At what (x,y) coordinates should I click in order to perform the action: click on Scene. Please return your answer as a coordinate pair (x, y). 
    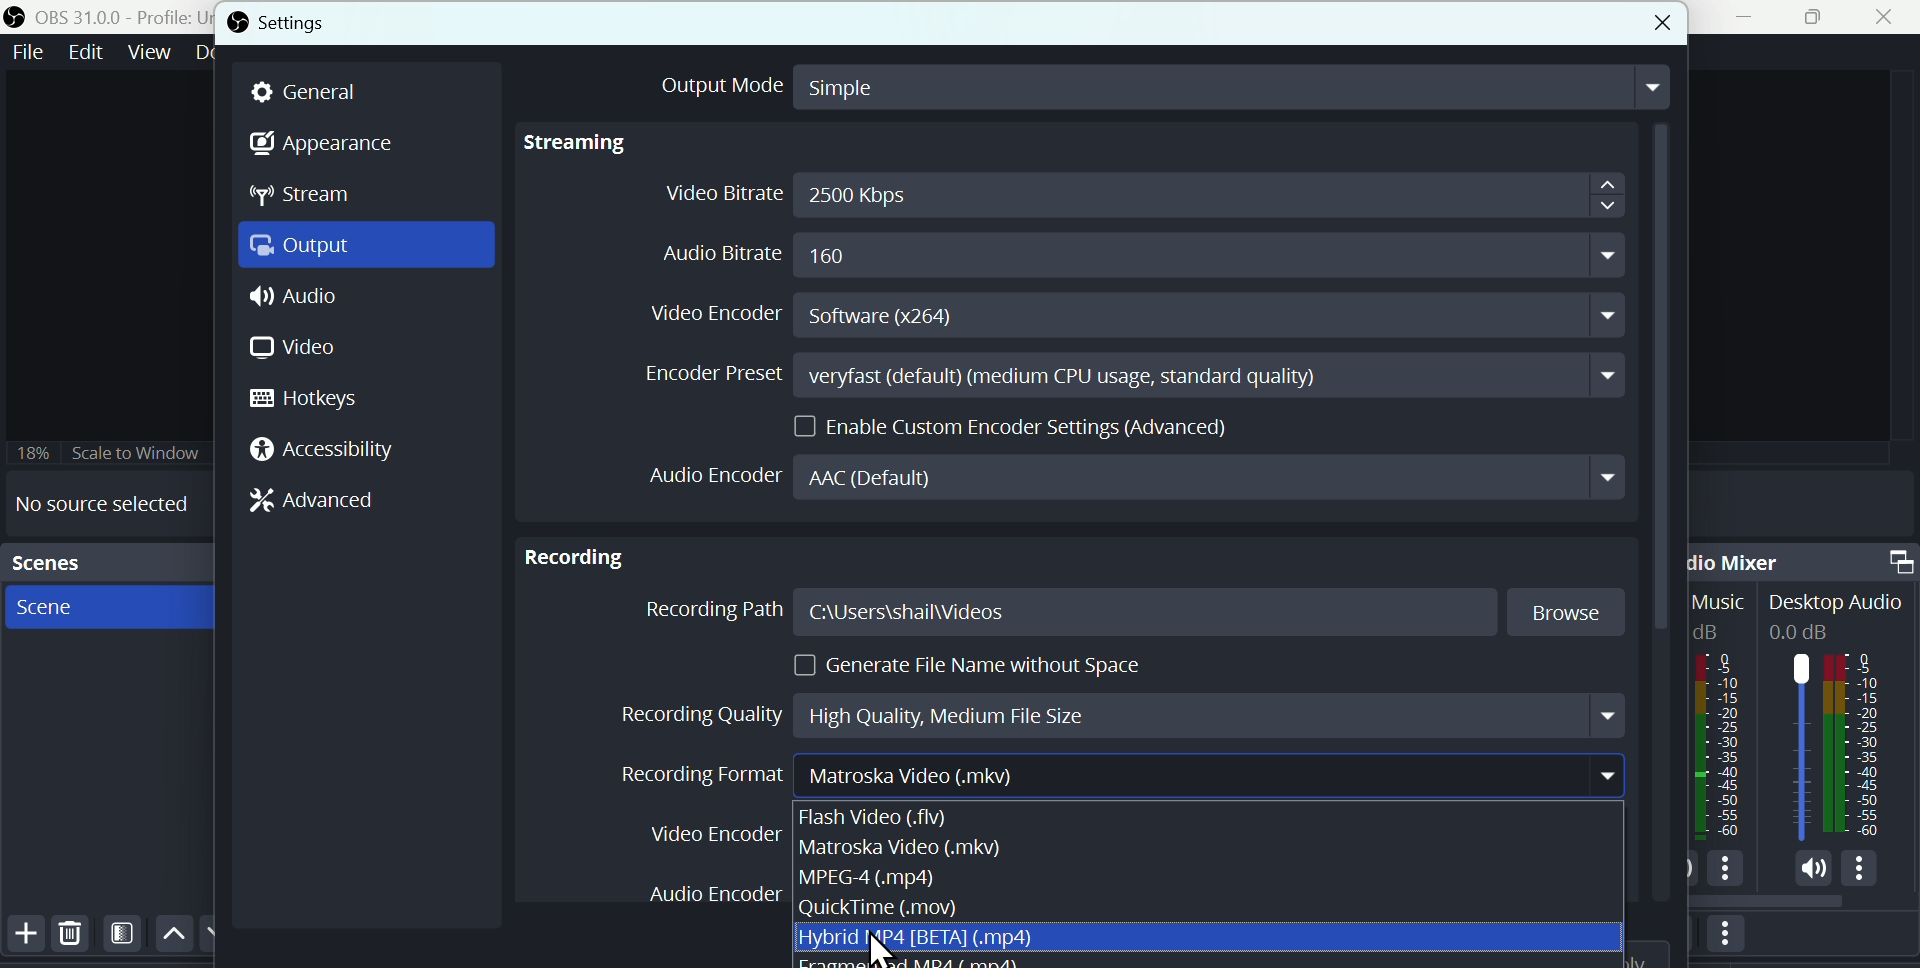
    Looking at the image, I should click on (43, 607).